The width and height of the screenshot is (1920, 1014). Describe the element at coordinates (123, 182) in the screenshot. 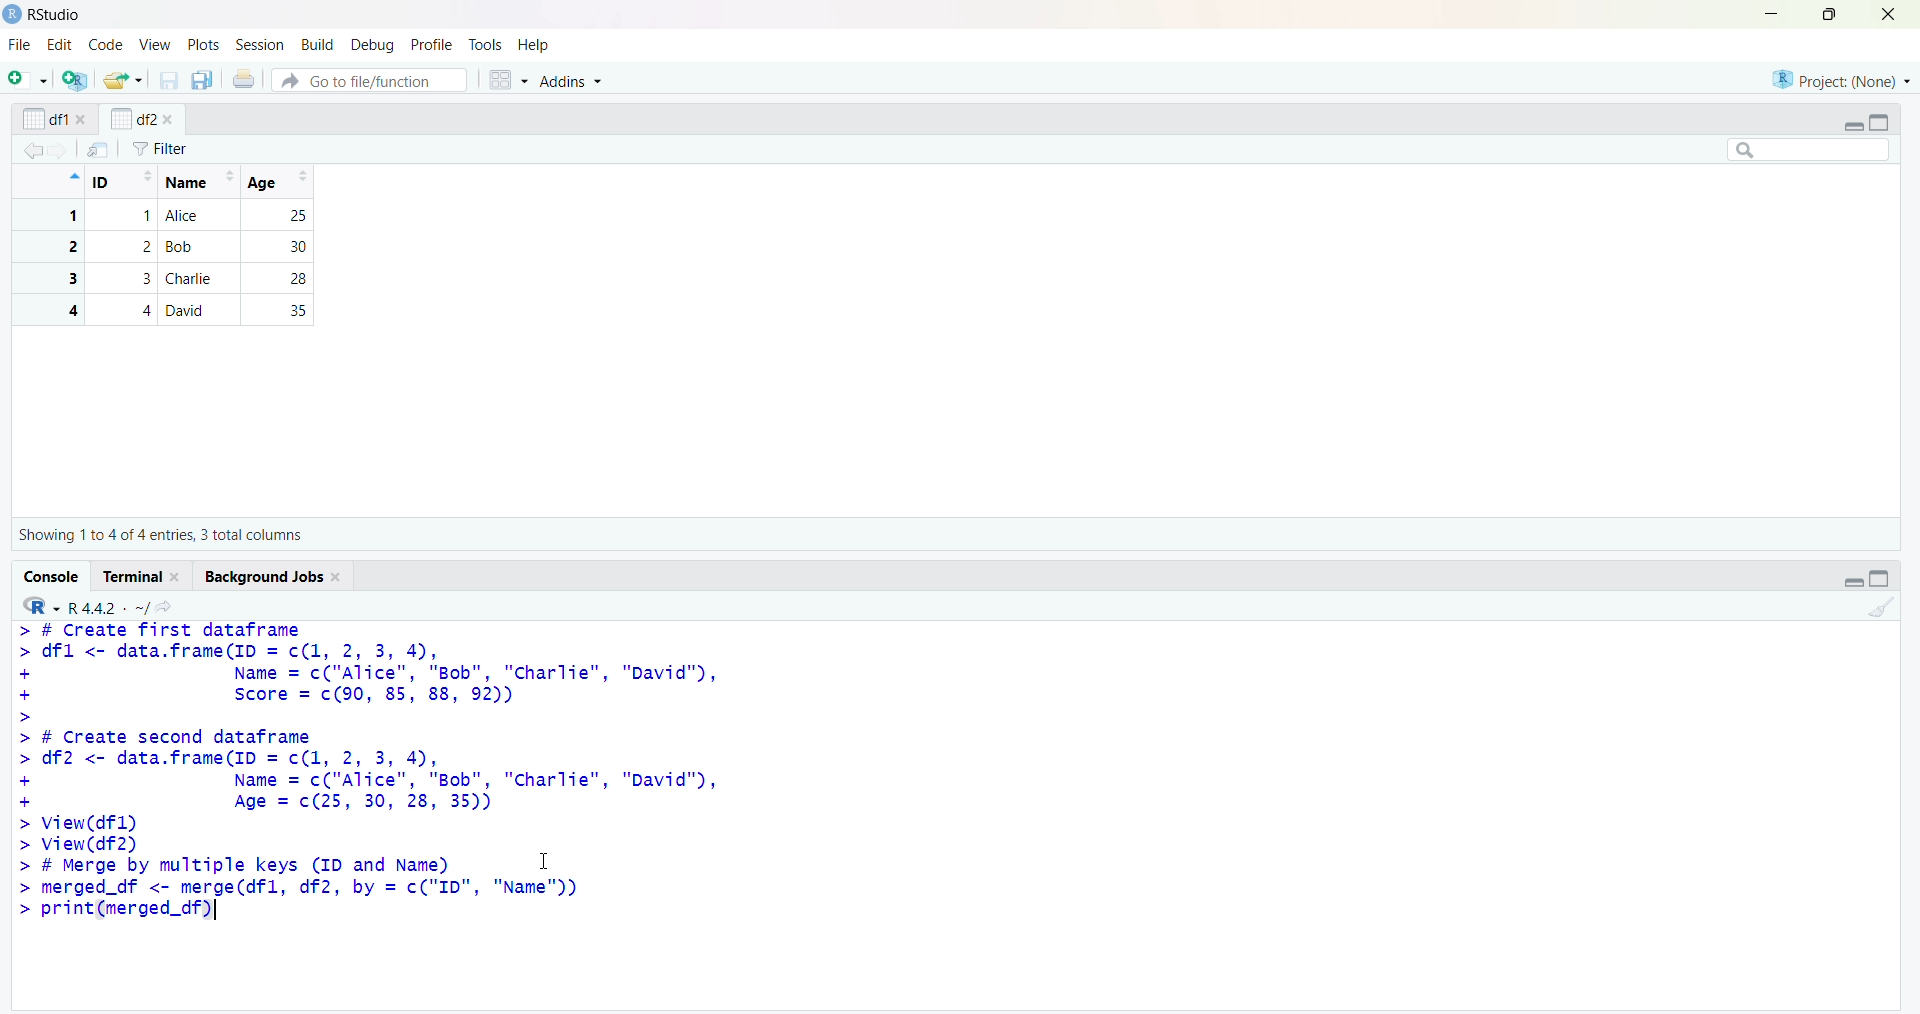

I see `ID` at that location.